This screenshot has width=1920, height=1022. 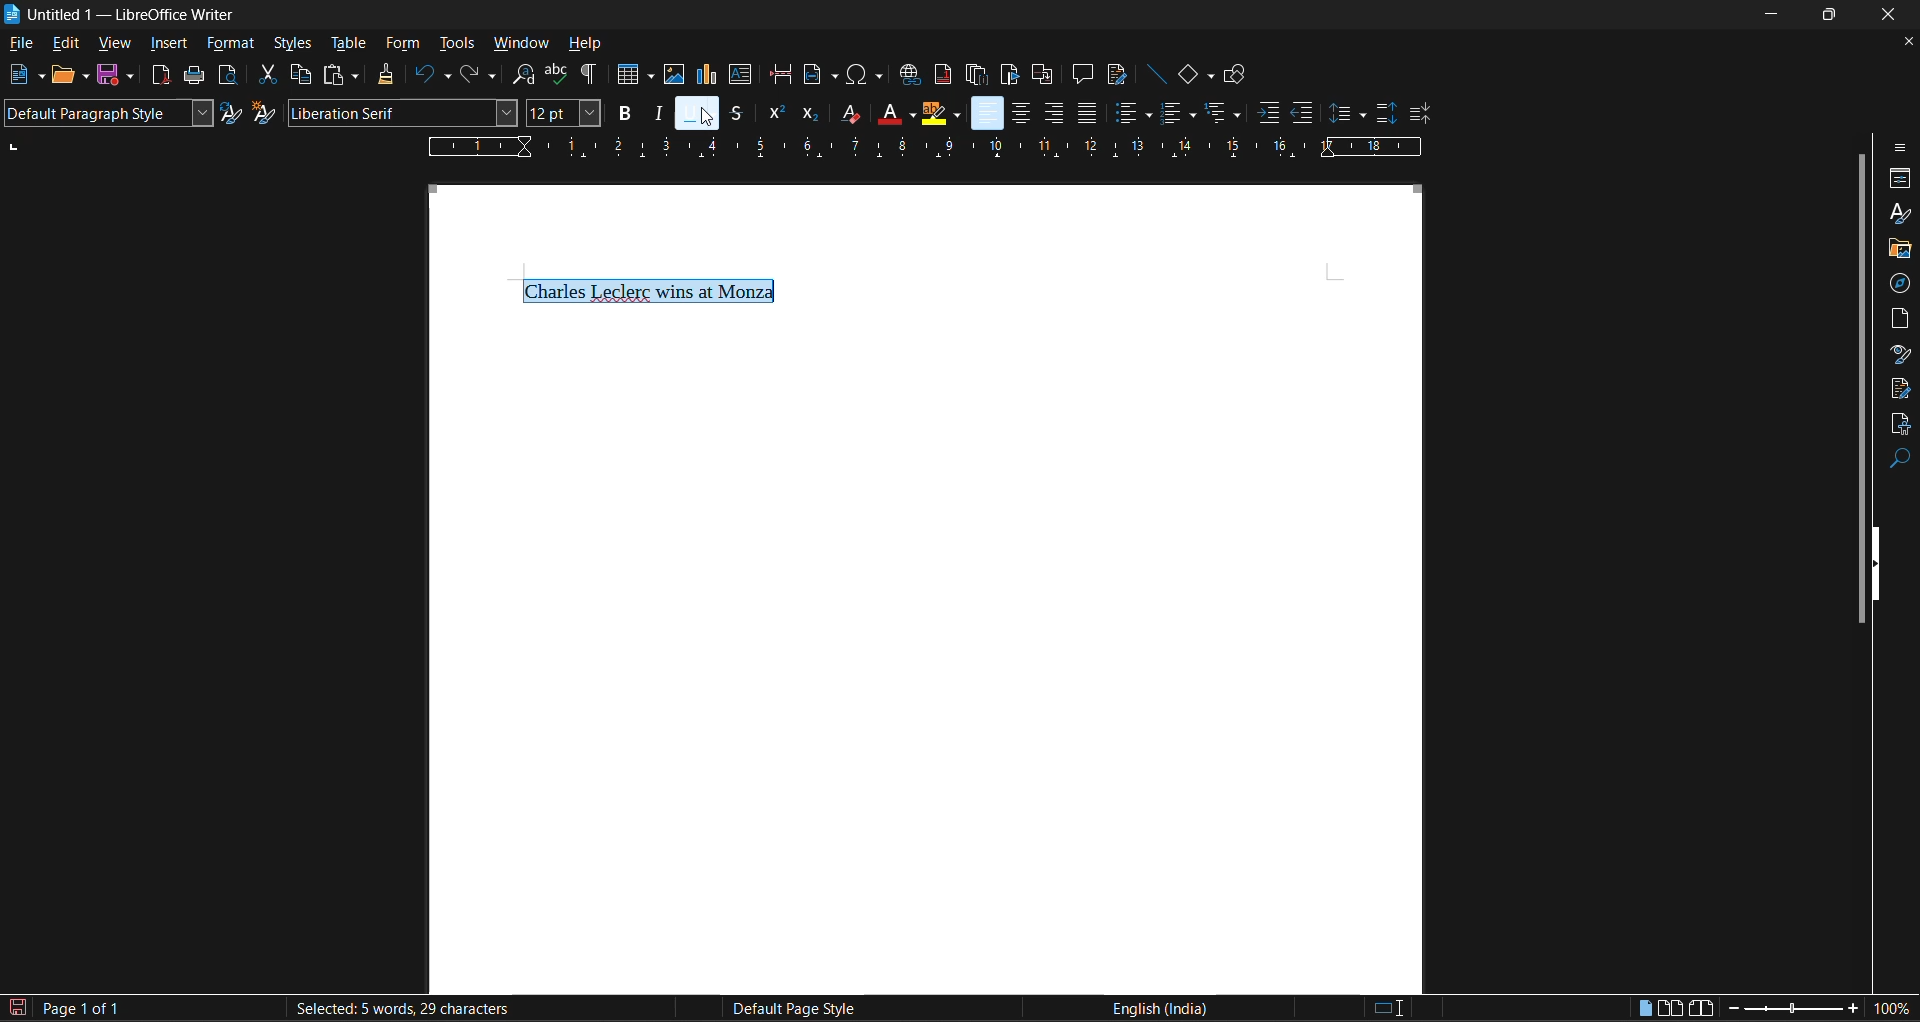 I want to click on page, so click(x=1901, y=316).